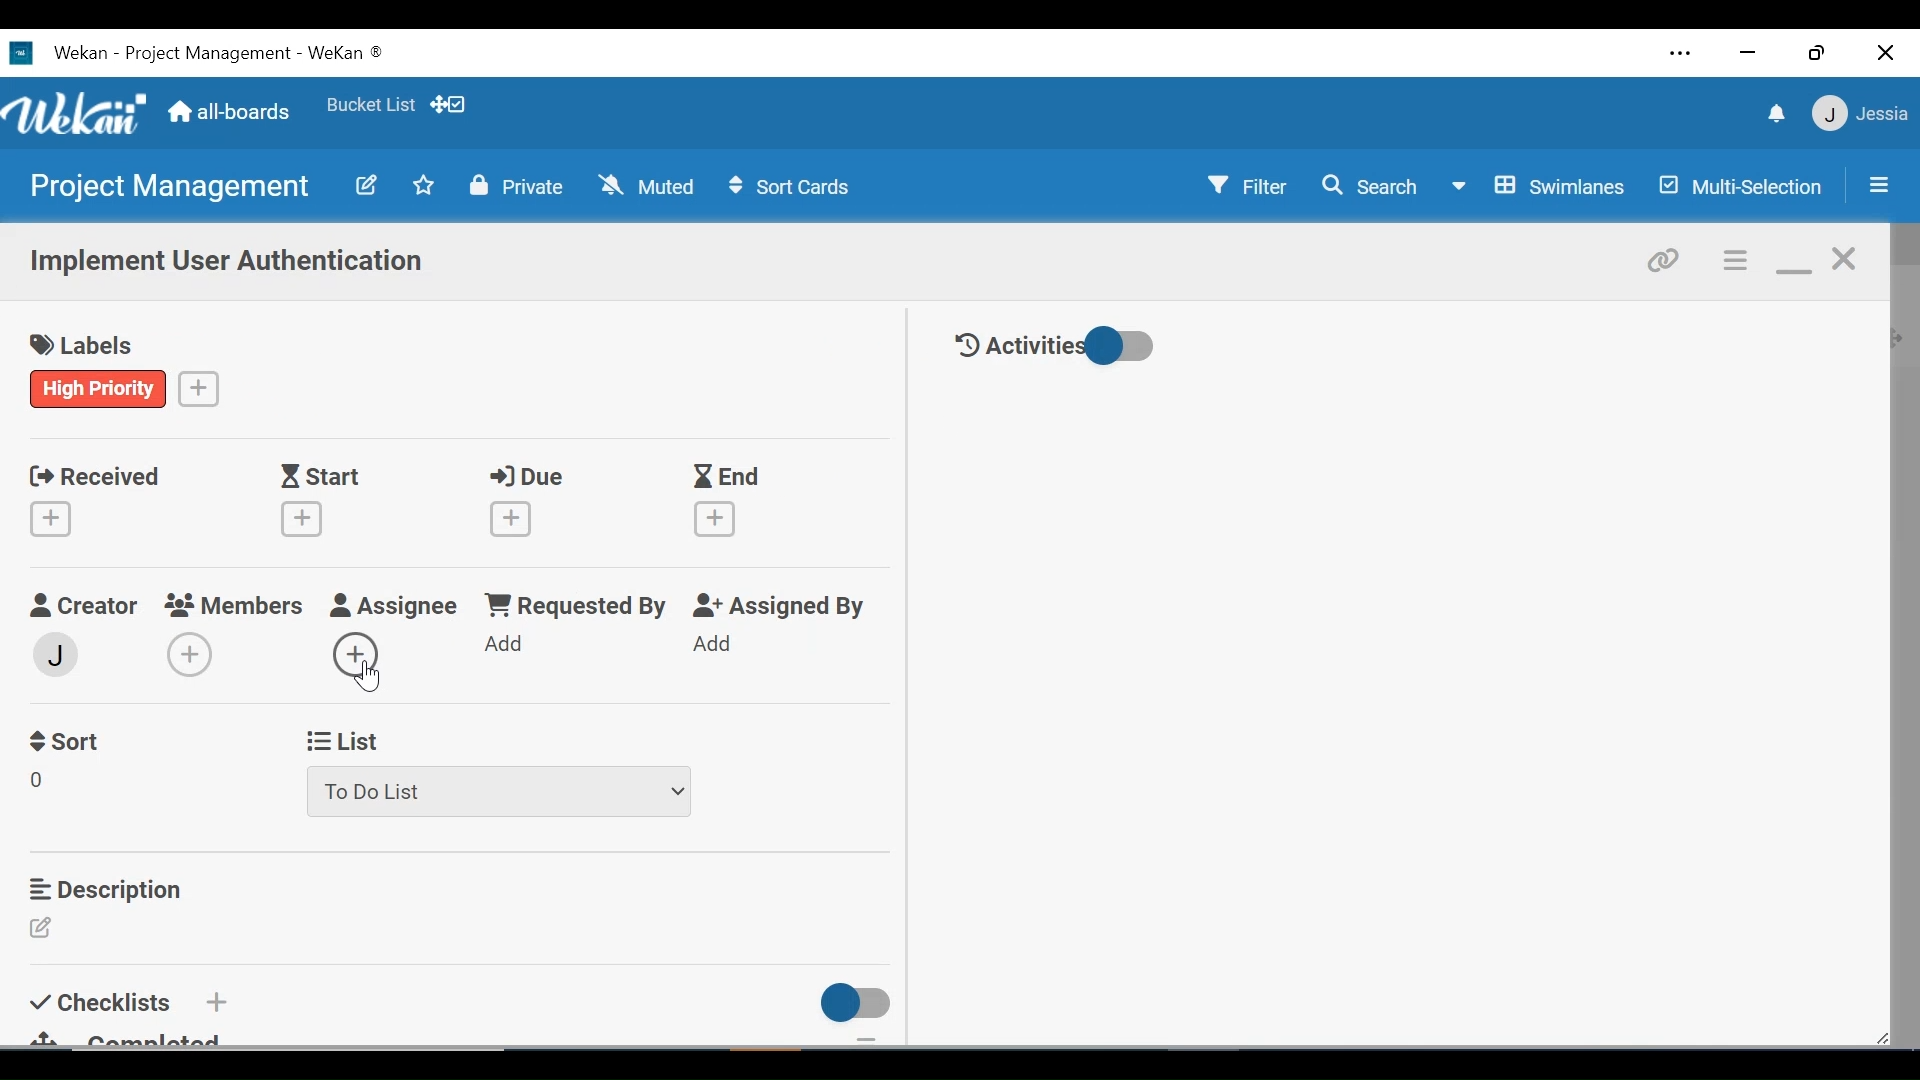 This screenshot has height=1080, width=1920. Describe the element at coordinates (57, 653) in the screenshot. I see `Member` at that location.